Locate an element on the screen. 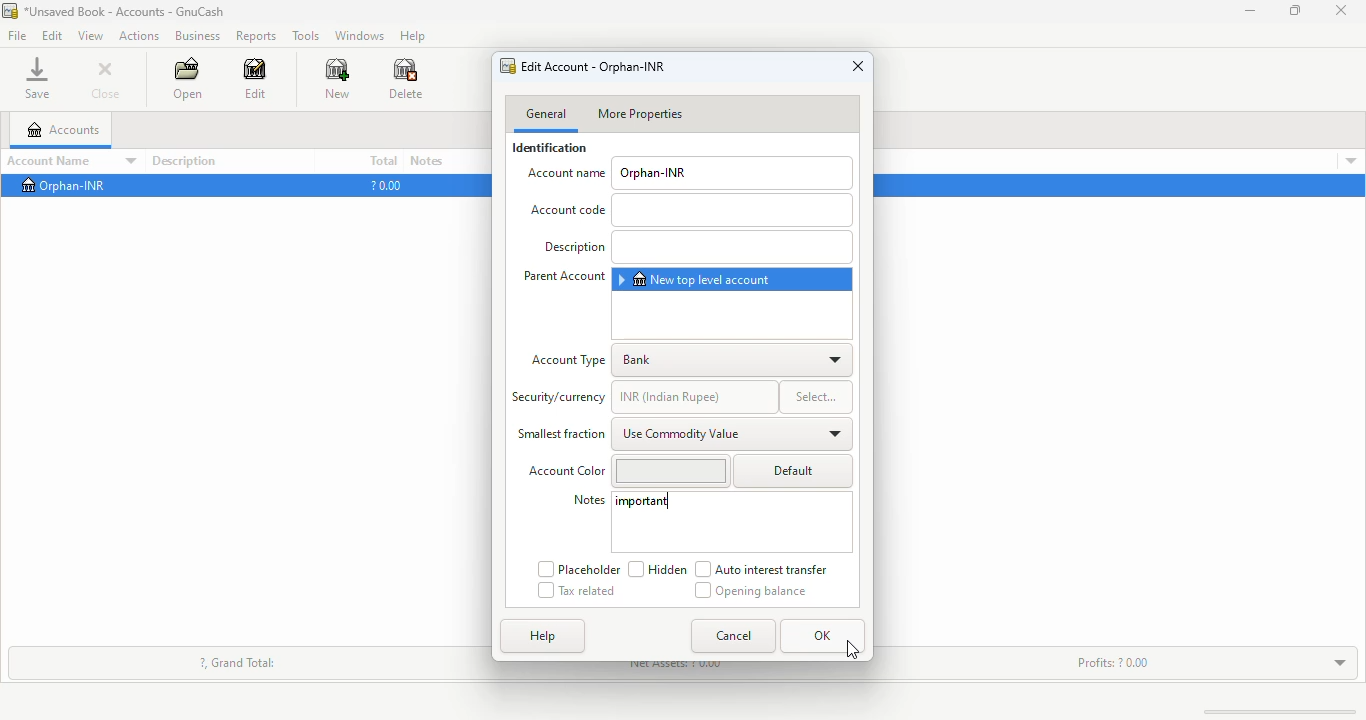 The height and width of the screenshot is (720, 1366). new is located at coordinates (336, 78).